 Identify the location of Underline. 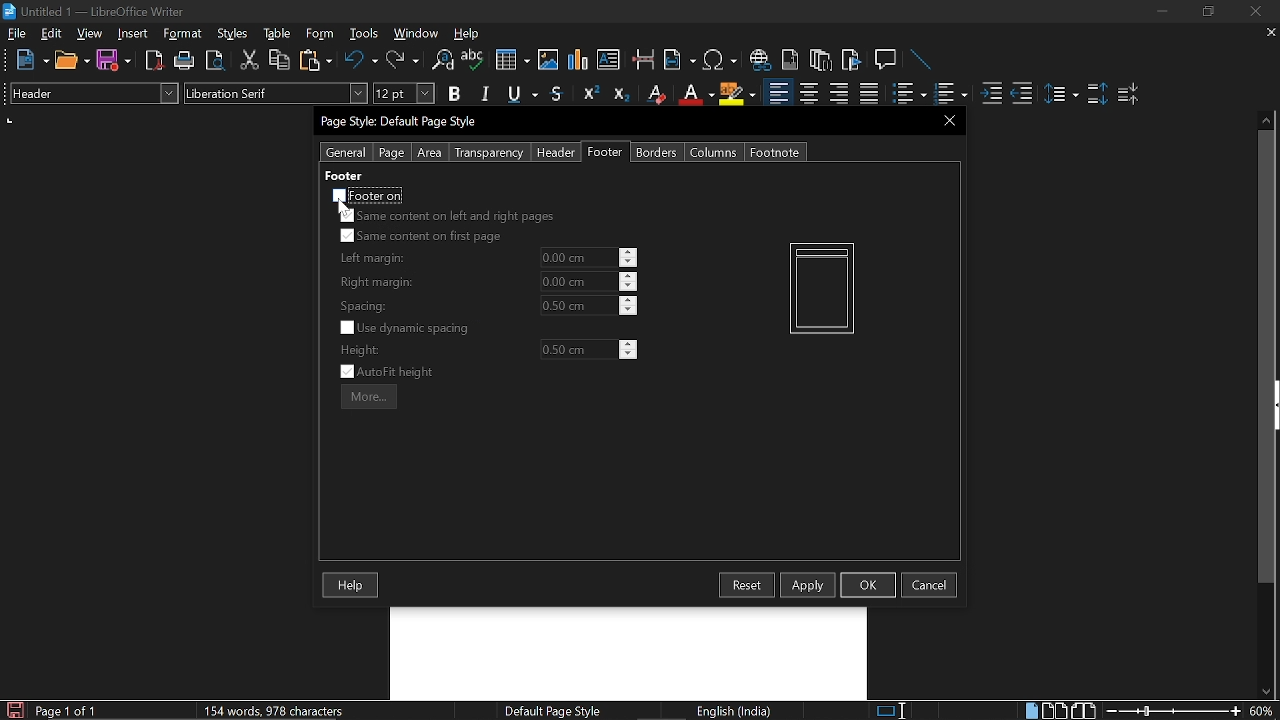
(524, 95).